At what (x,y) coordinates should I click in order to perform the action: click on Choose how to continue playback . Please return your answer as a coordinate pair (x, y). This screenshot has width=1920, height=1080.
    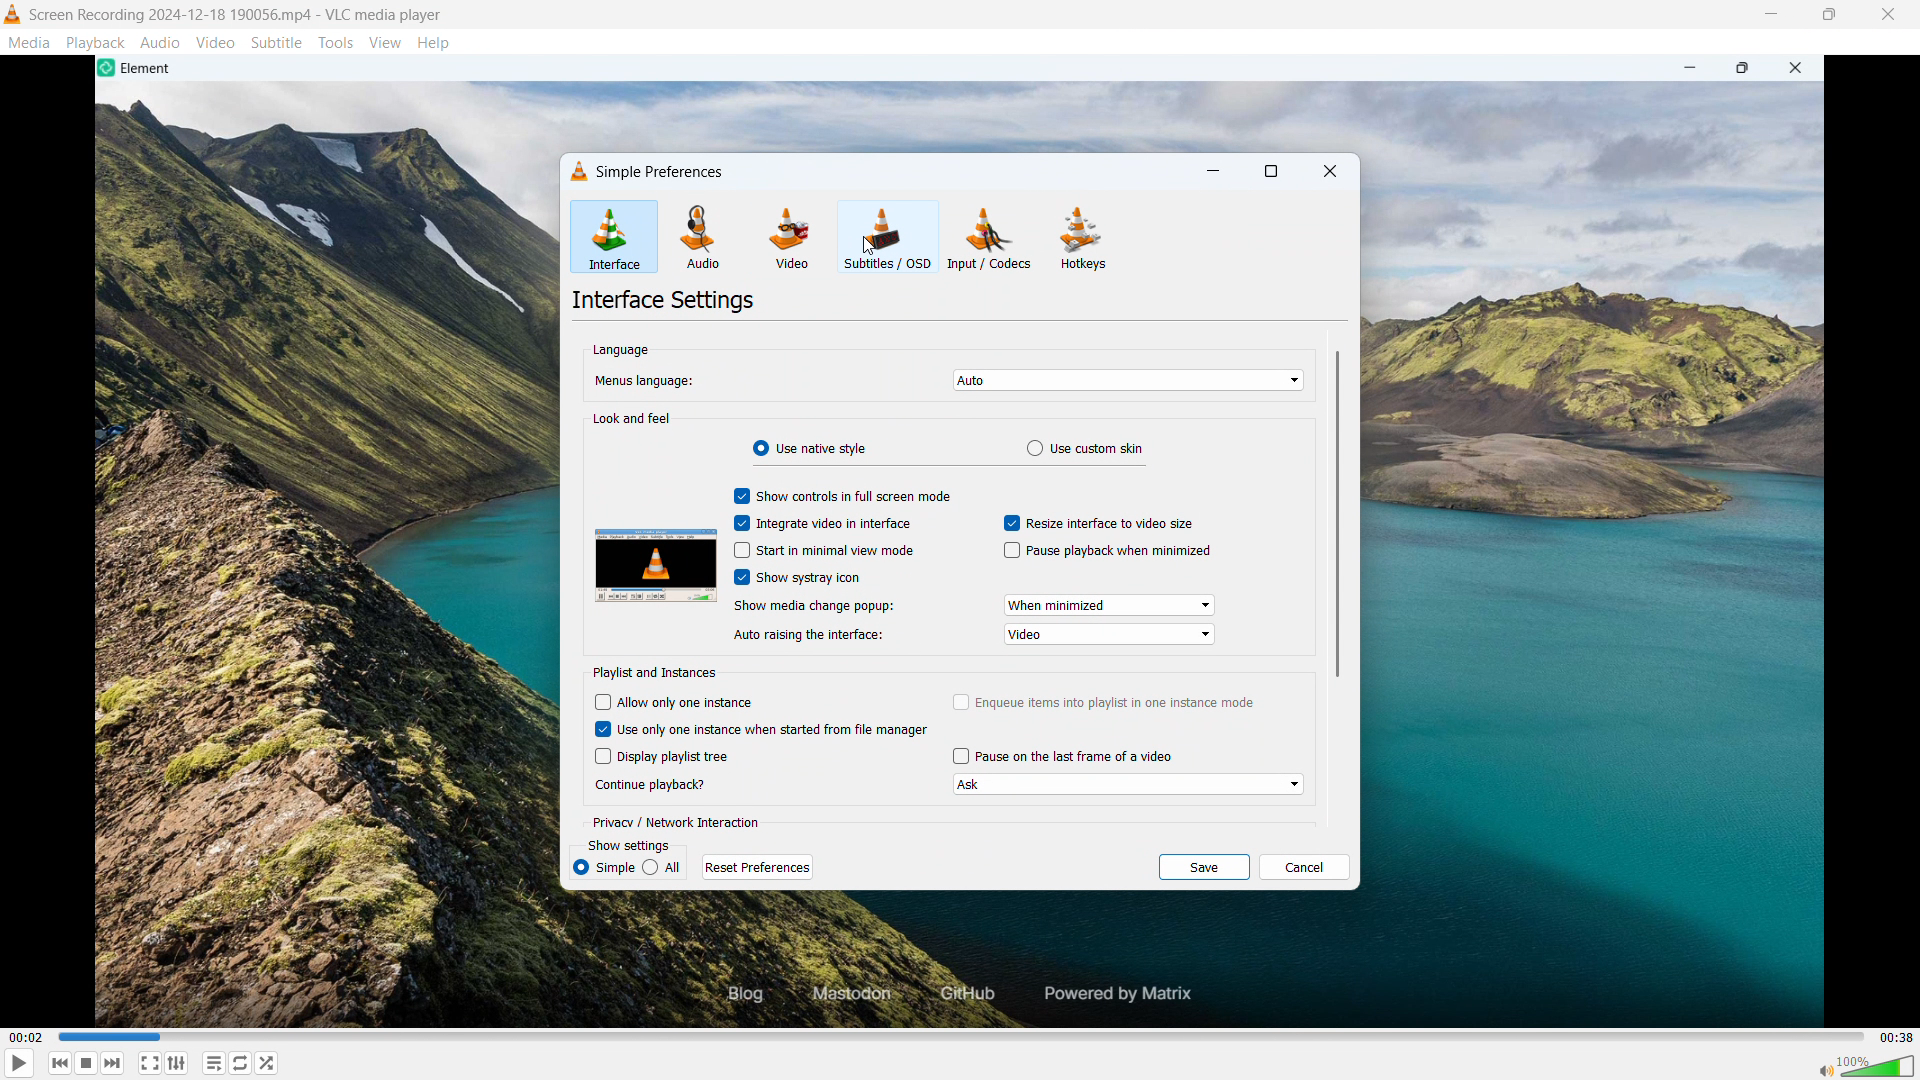
    Looking at the image, I should click on (1126, 783).